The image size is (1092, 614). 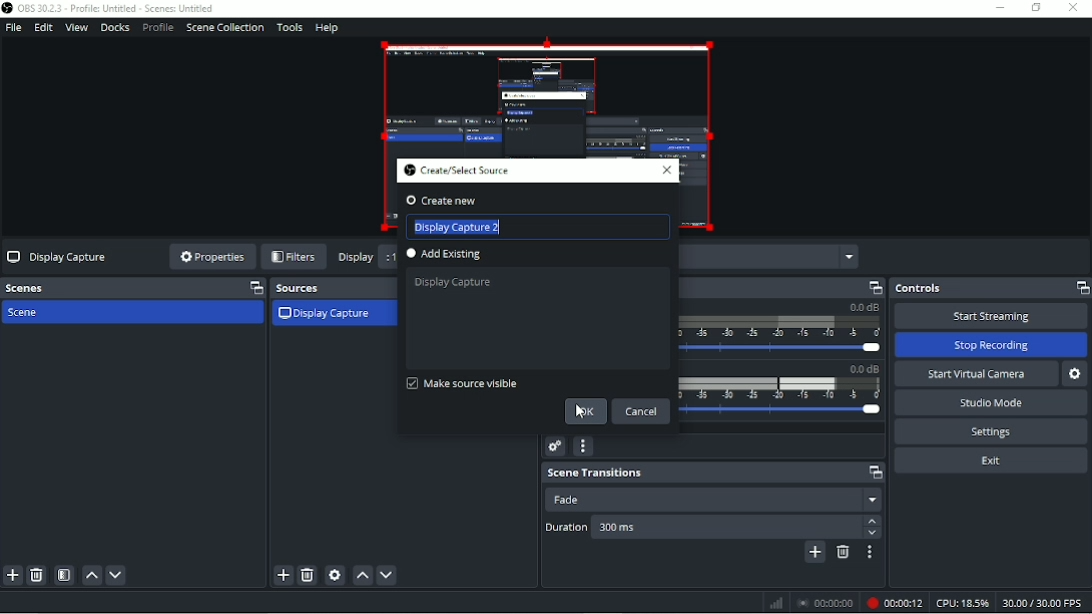 I want to click on Stop recording, so click(x=992, y=345).